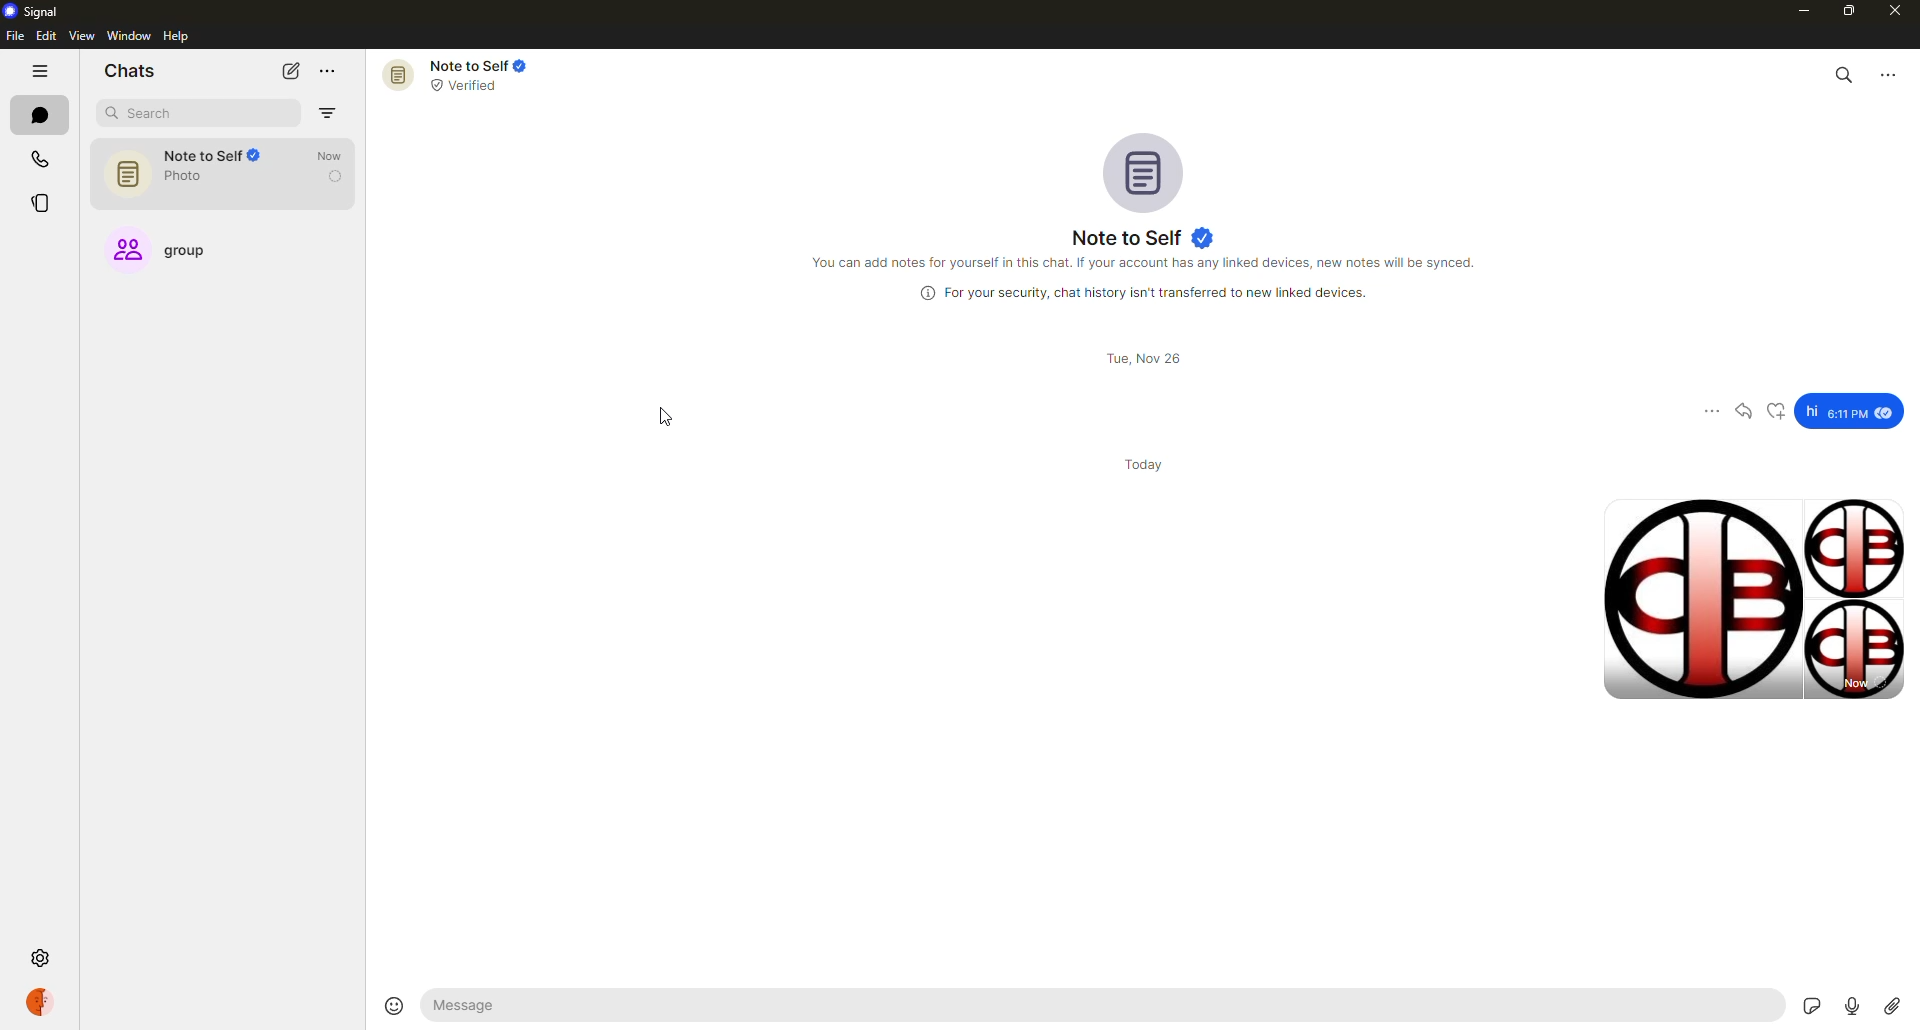 The image size is (1920, 1030). Describe the element at coordinates (39, 13) in the screenshot. I see `signal` at that location.